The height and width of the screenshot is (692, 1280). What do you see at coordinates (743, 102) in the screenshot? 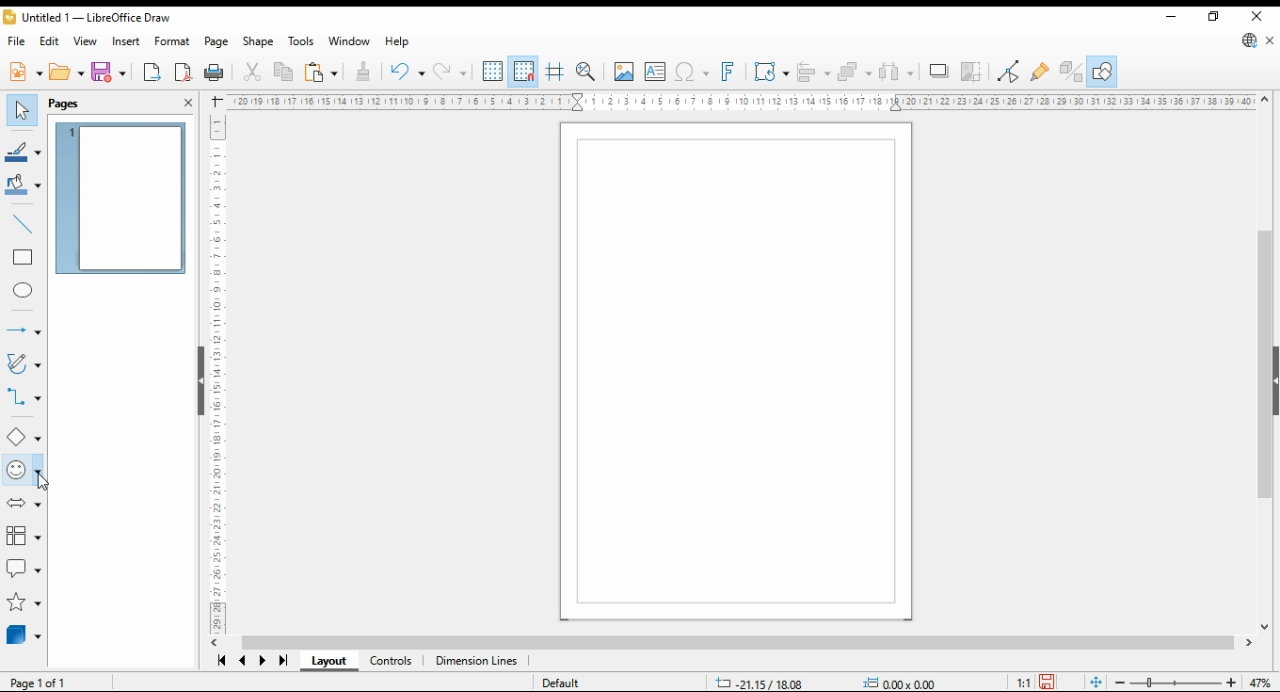
I see `Ruler` at bounding box center [743, 102].